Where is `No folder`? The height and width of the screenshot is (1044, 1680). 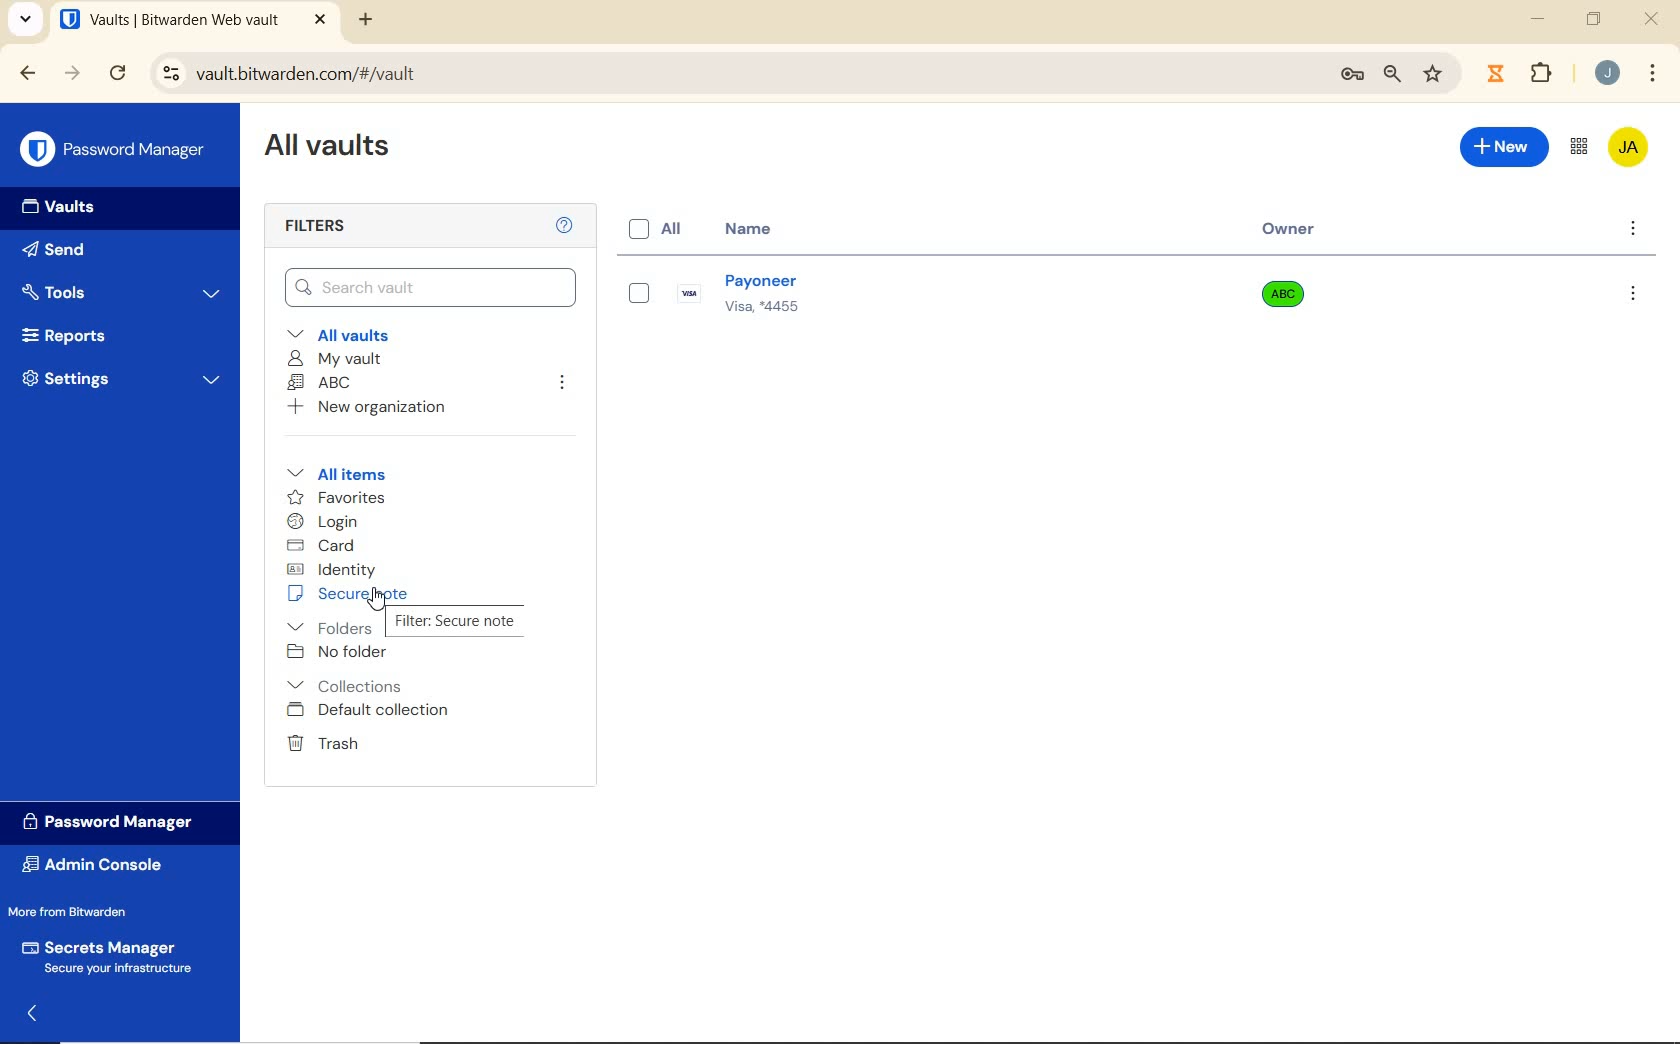
No folder is located at coordinates (337, 652).